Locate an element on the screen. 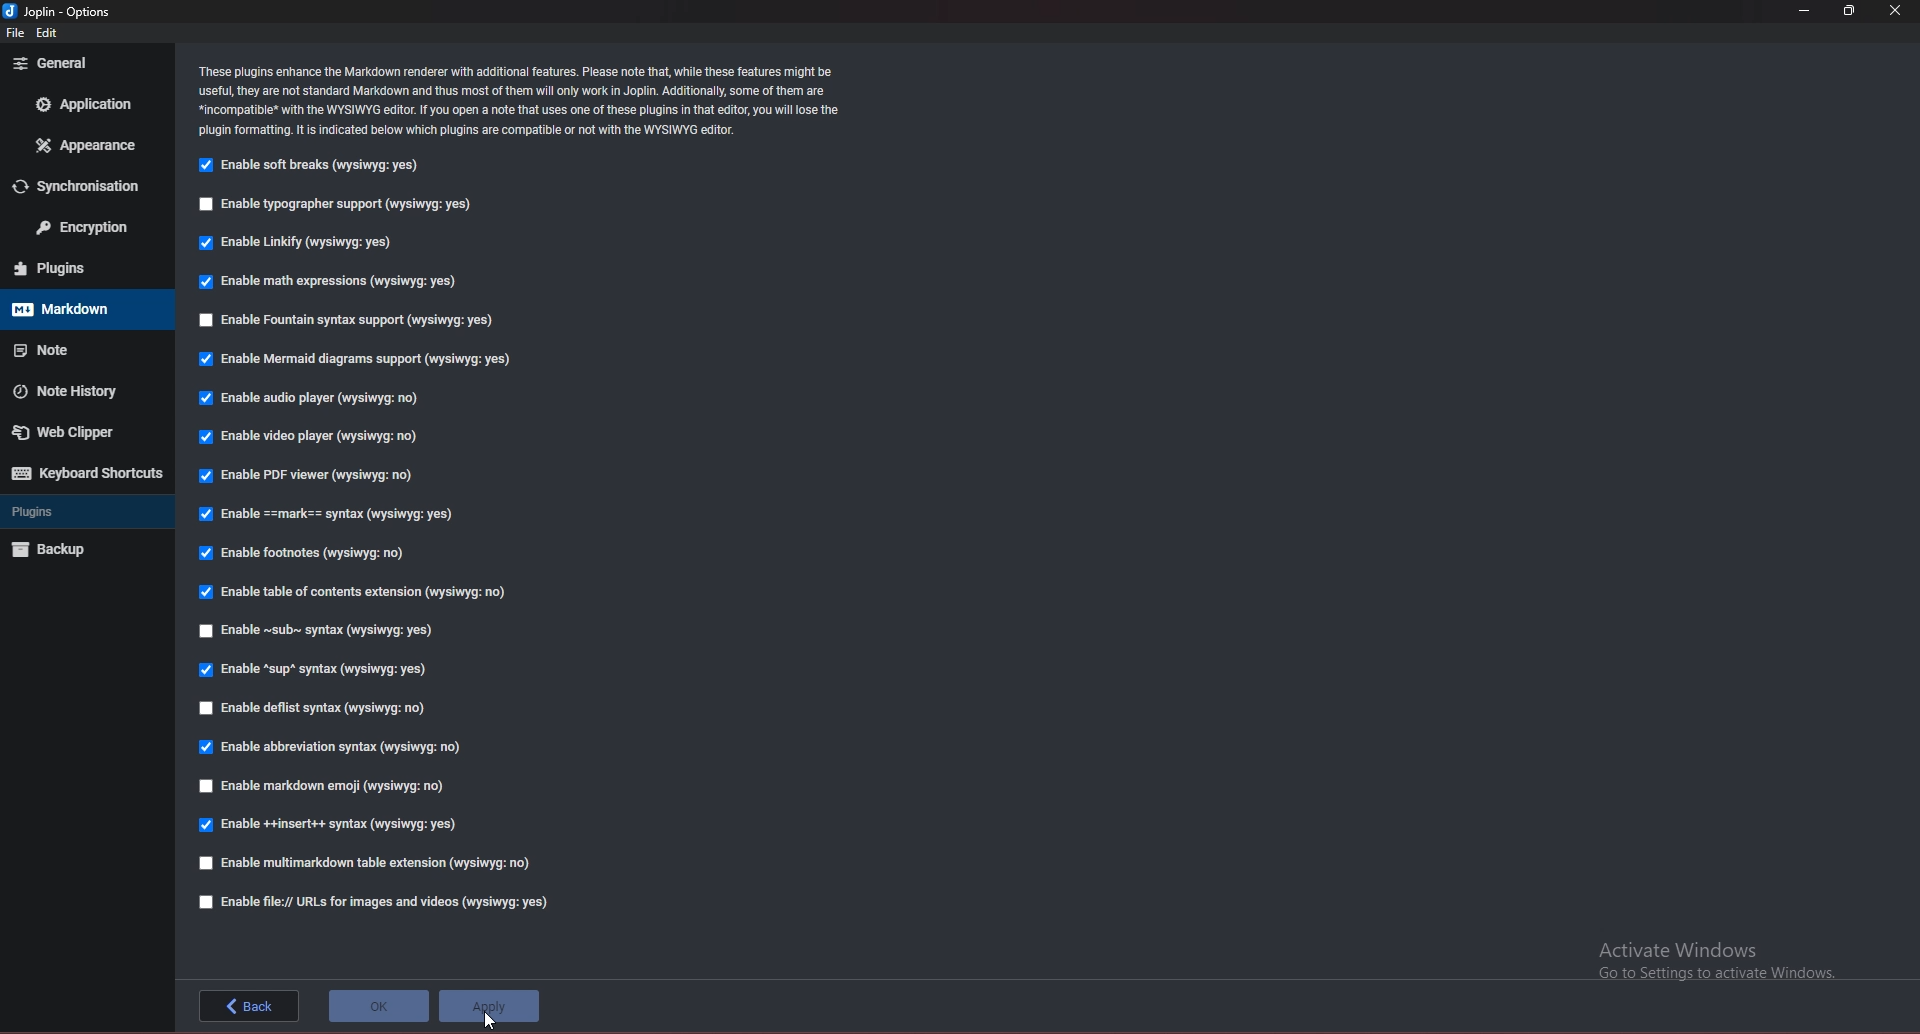  keyboard shortcuts is located at coordinates (84, 473).